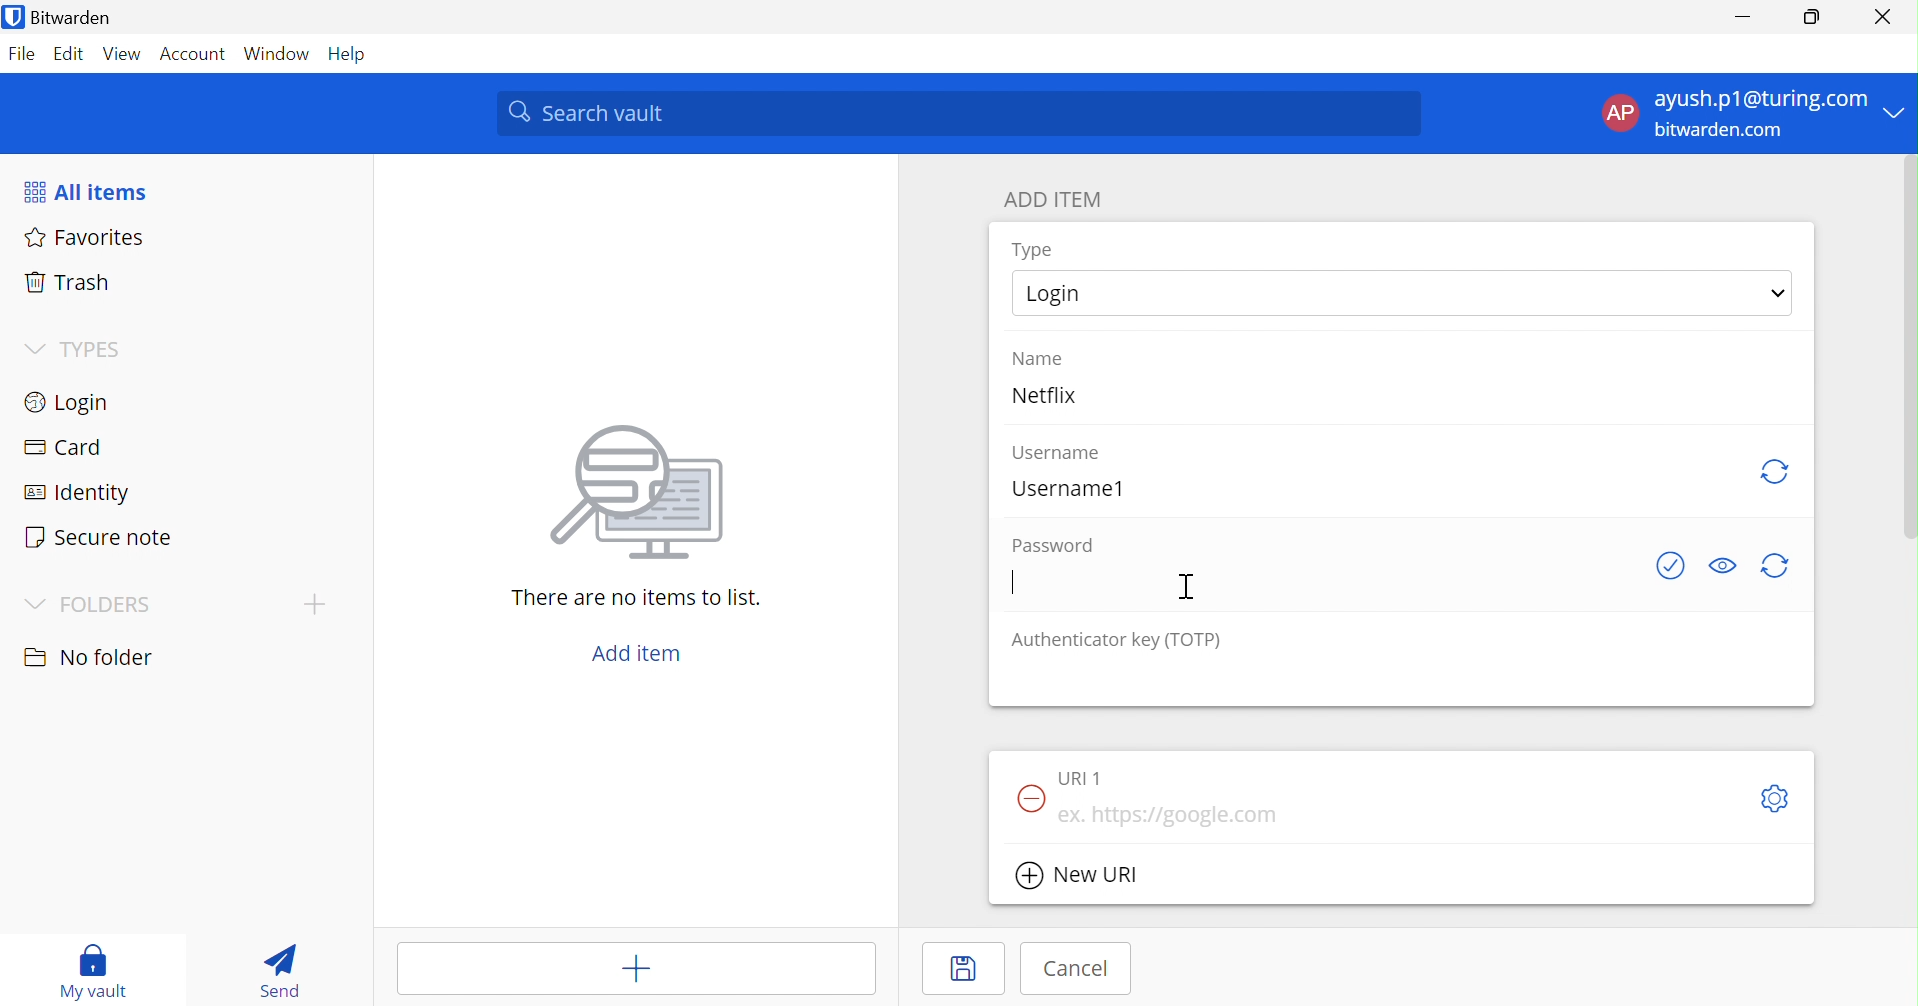 This screenshot has width=1918, height=1006. What do you see at coordinates (1013, 582) in the screenshot?
I see `Typing cursor` at bounding box center [1013, 582].